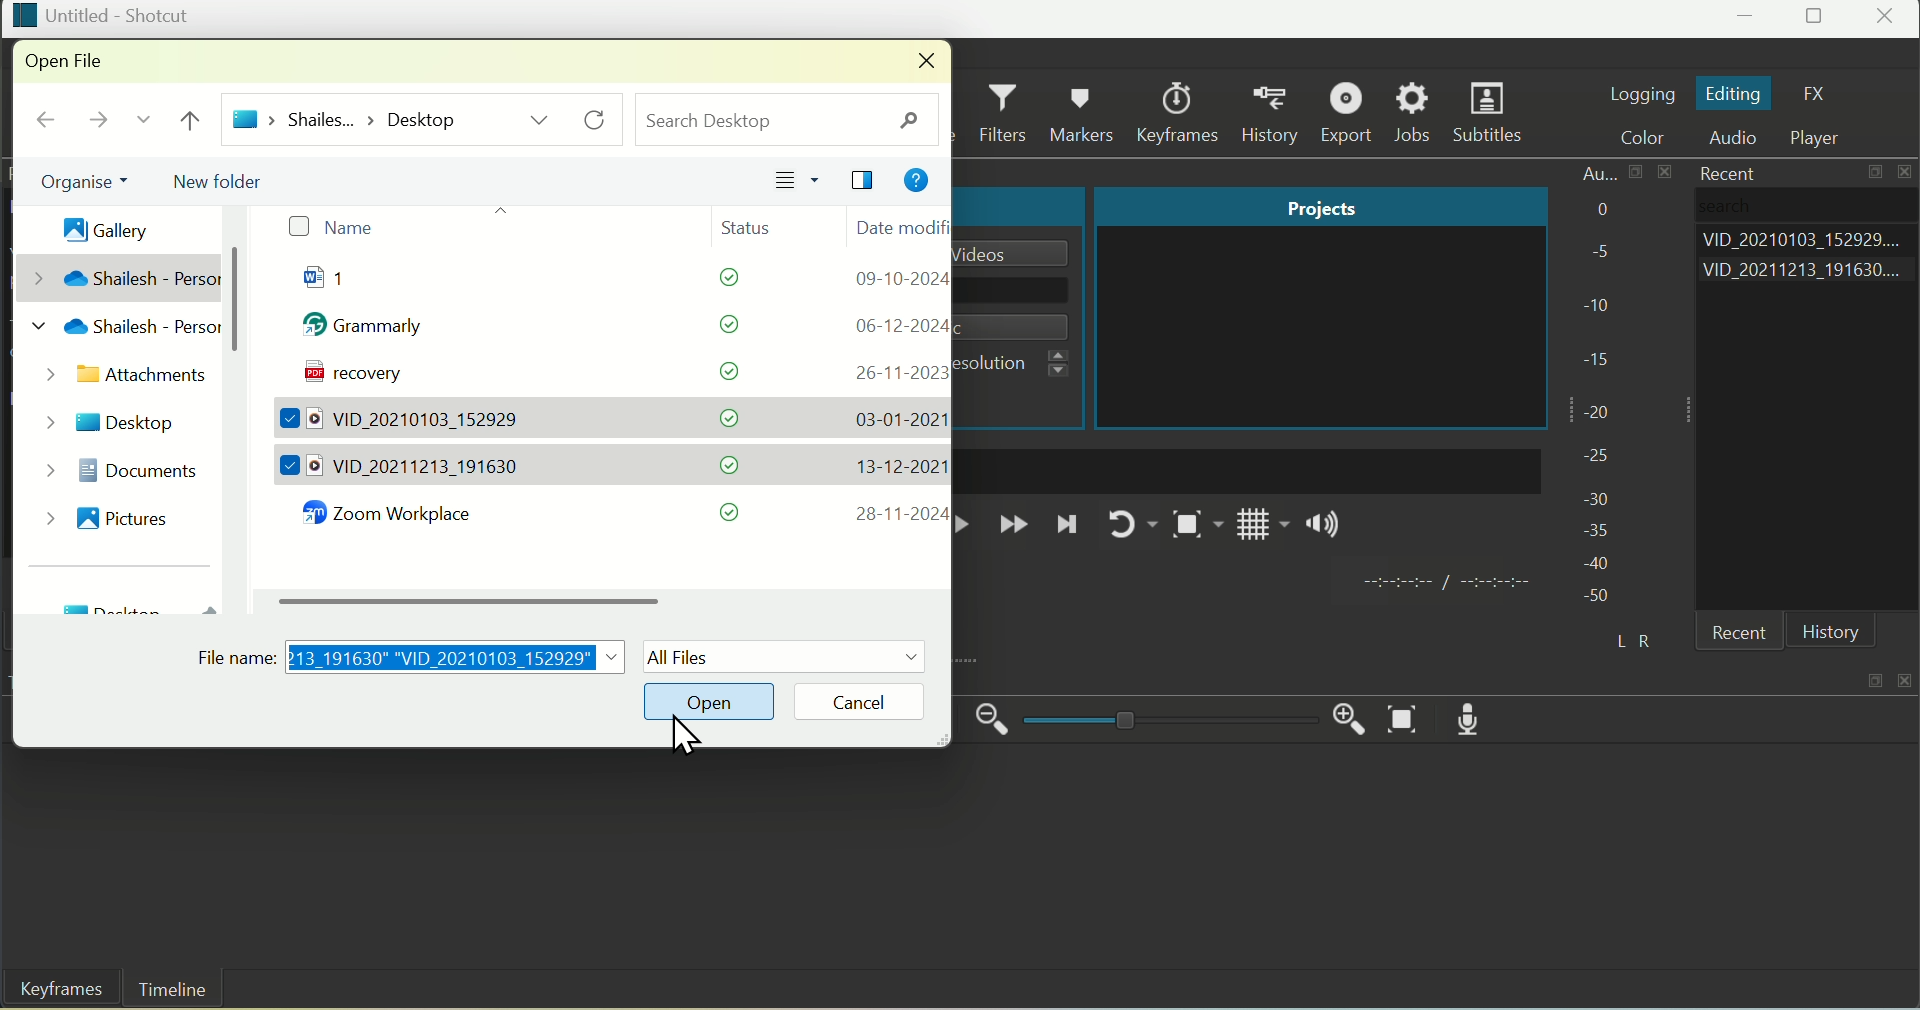 The image size is (1920, 1010). I want to click on Zoom Workplace, so click(399, 516).